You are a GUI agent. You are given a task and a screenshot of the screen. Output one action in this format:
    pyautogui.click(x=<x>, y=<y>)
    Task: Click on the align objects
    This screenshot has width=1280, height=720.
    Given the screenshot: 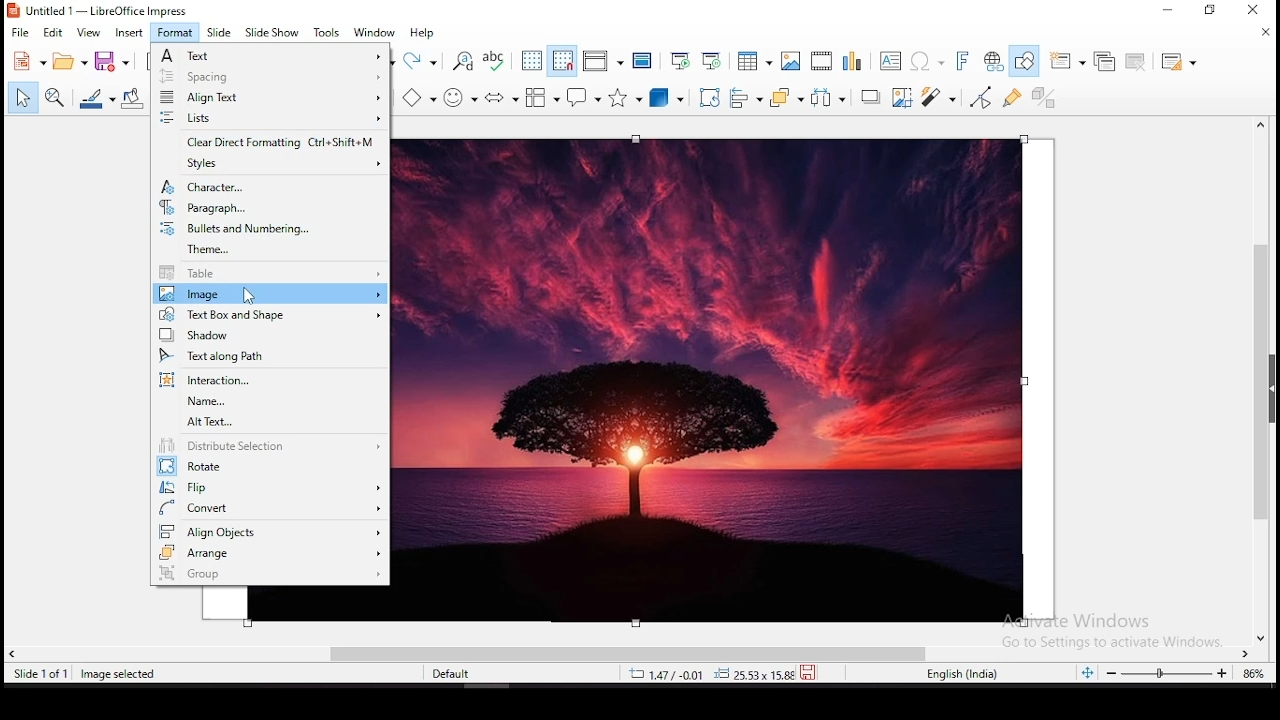 What is the action you would take?
    pyautogui.click(x=748, y=100)
    